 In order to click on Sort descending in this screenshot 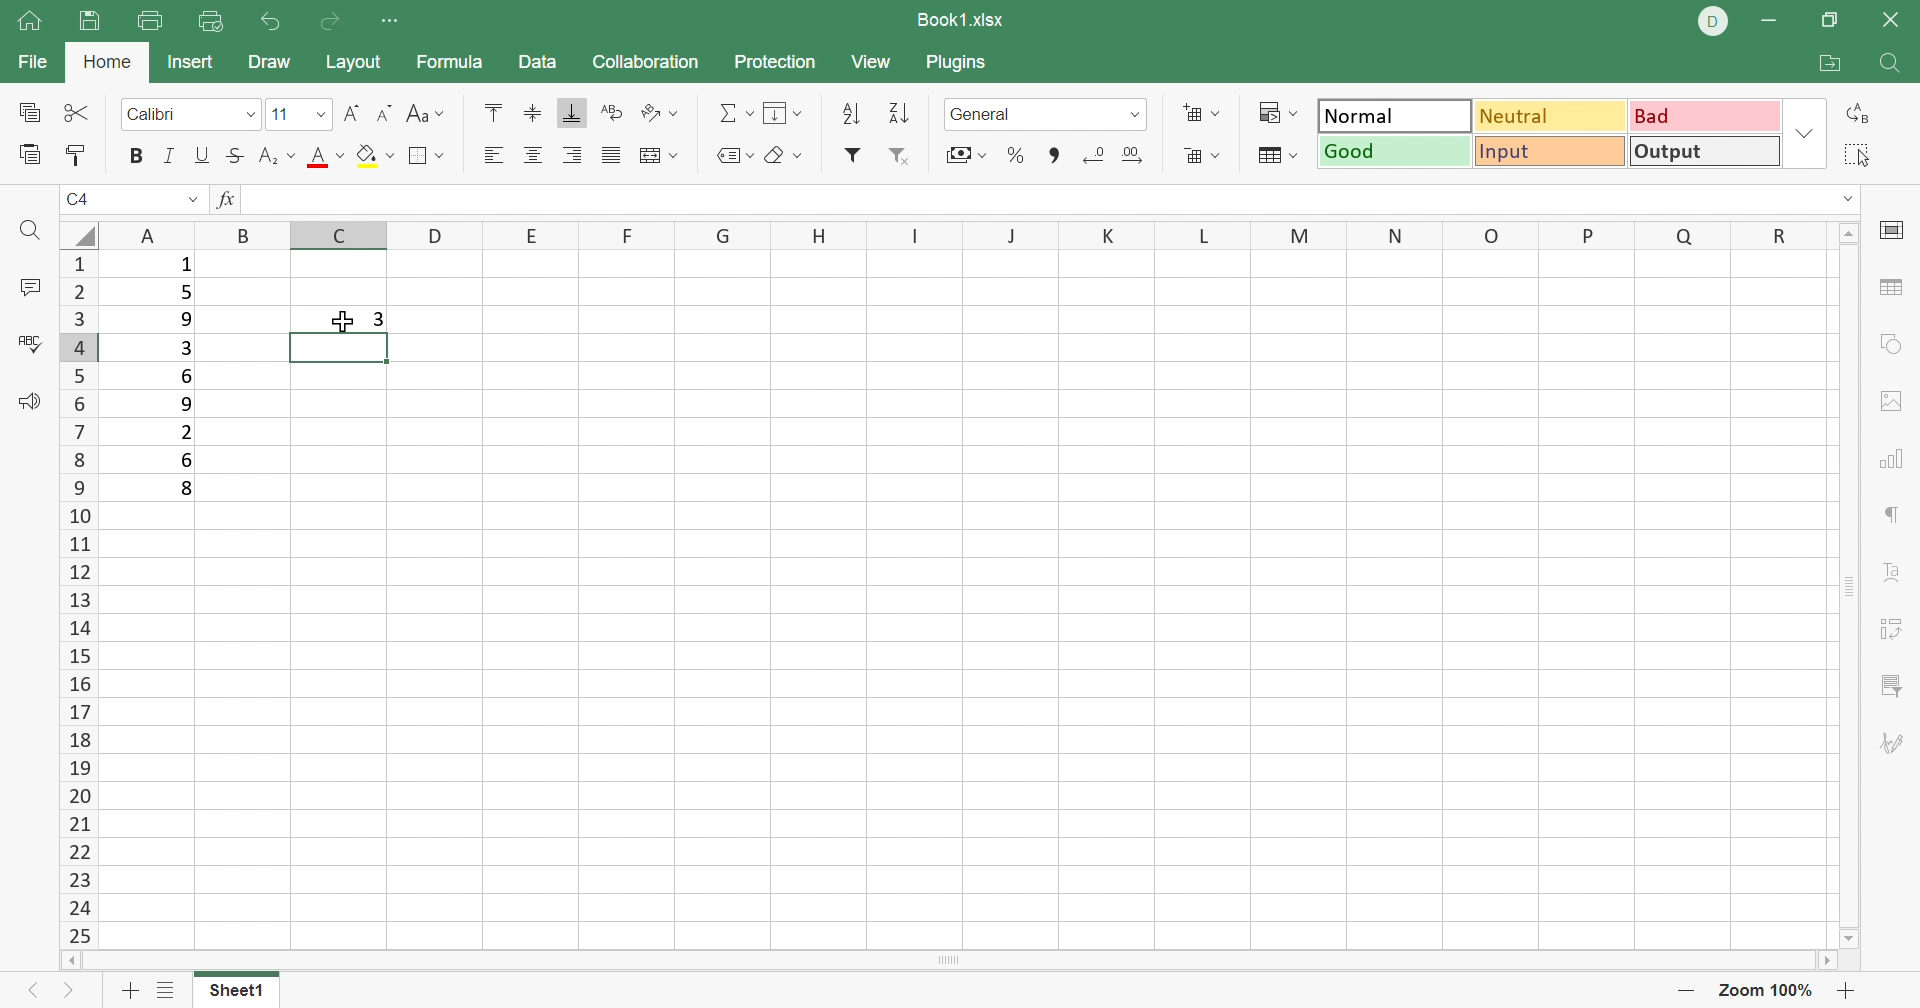, I will do `click(849, 114)`.